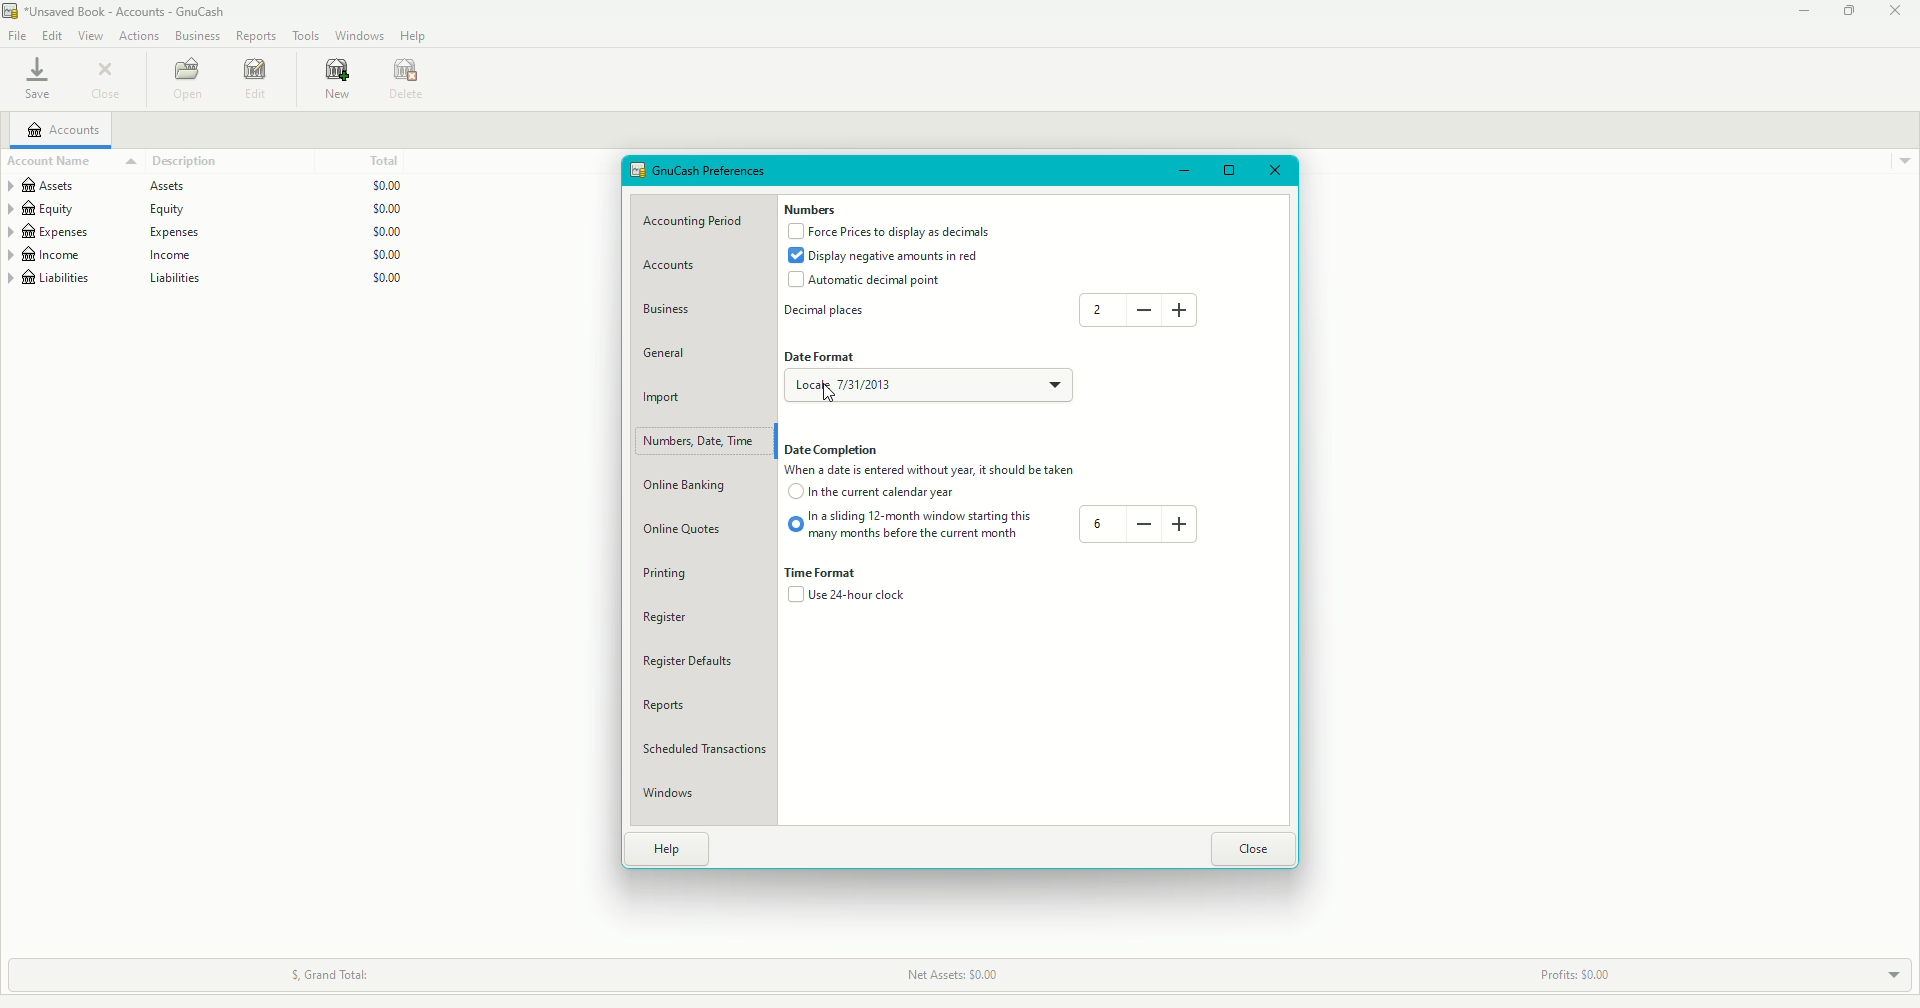  Describe the element at coordinates (955, 974) in the screenshot. I see `Net Assets` at that location.